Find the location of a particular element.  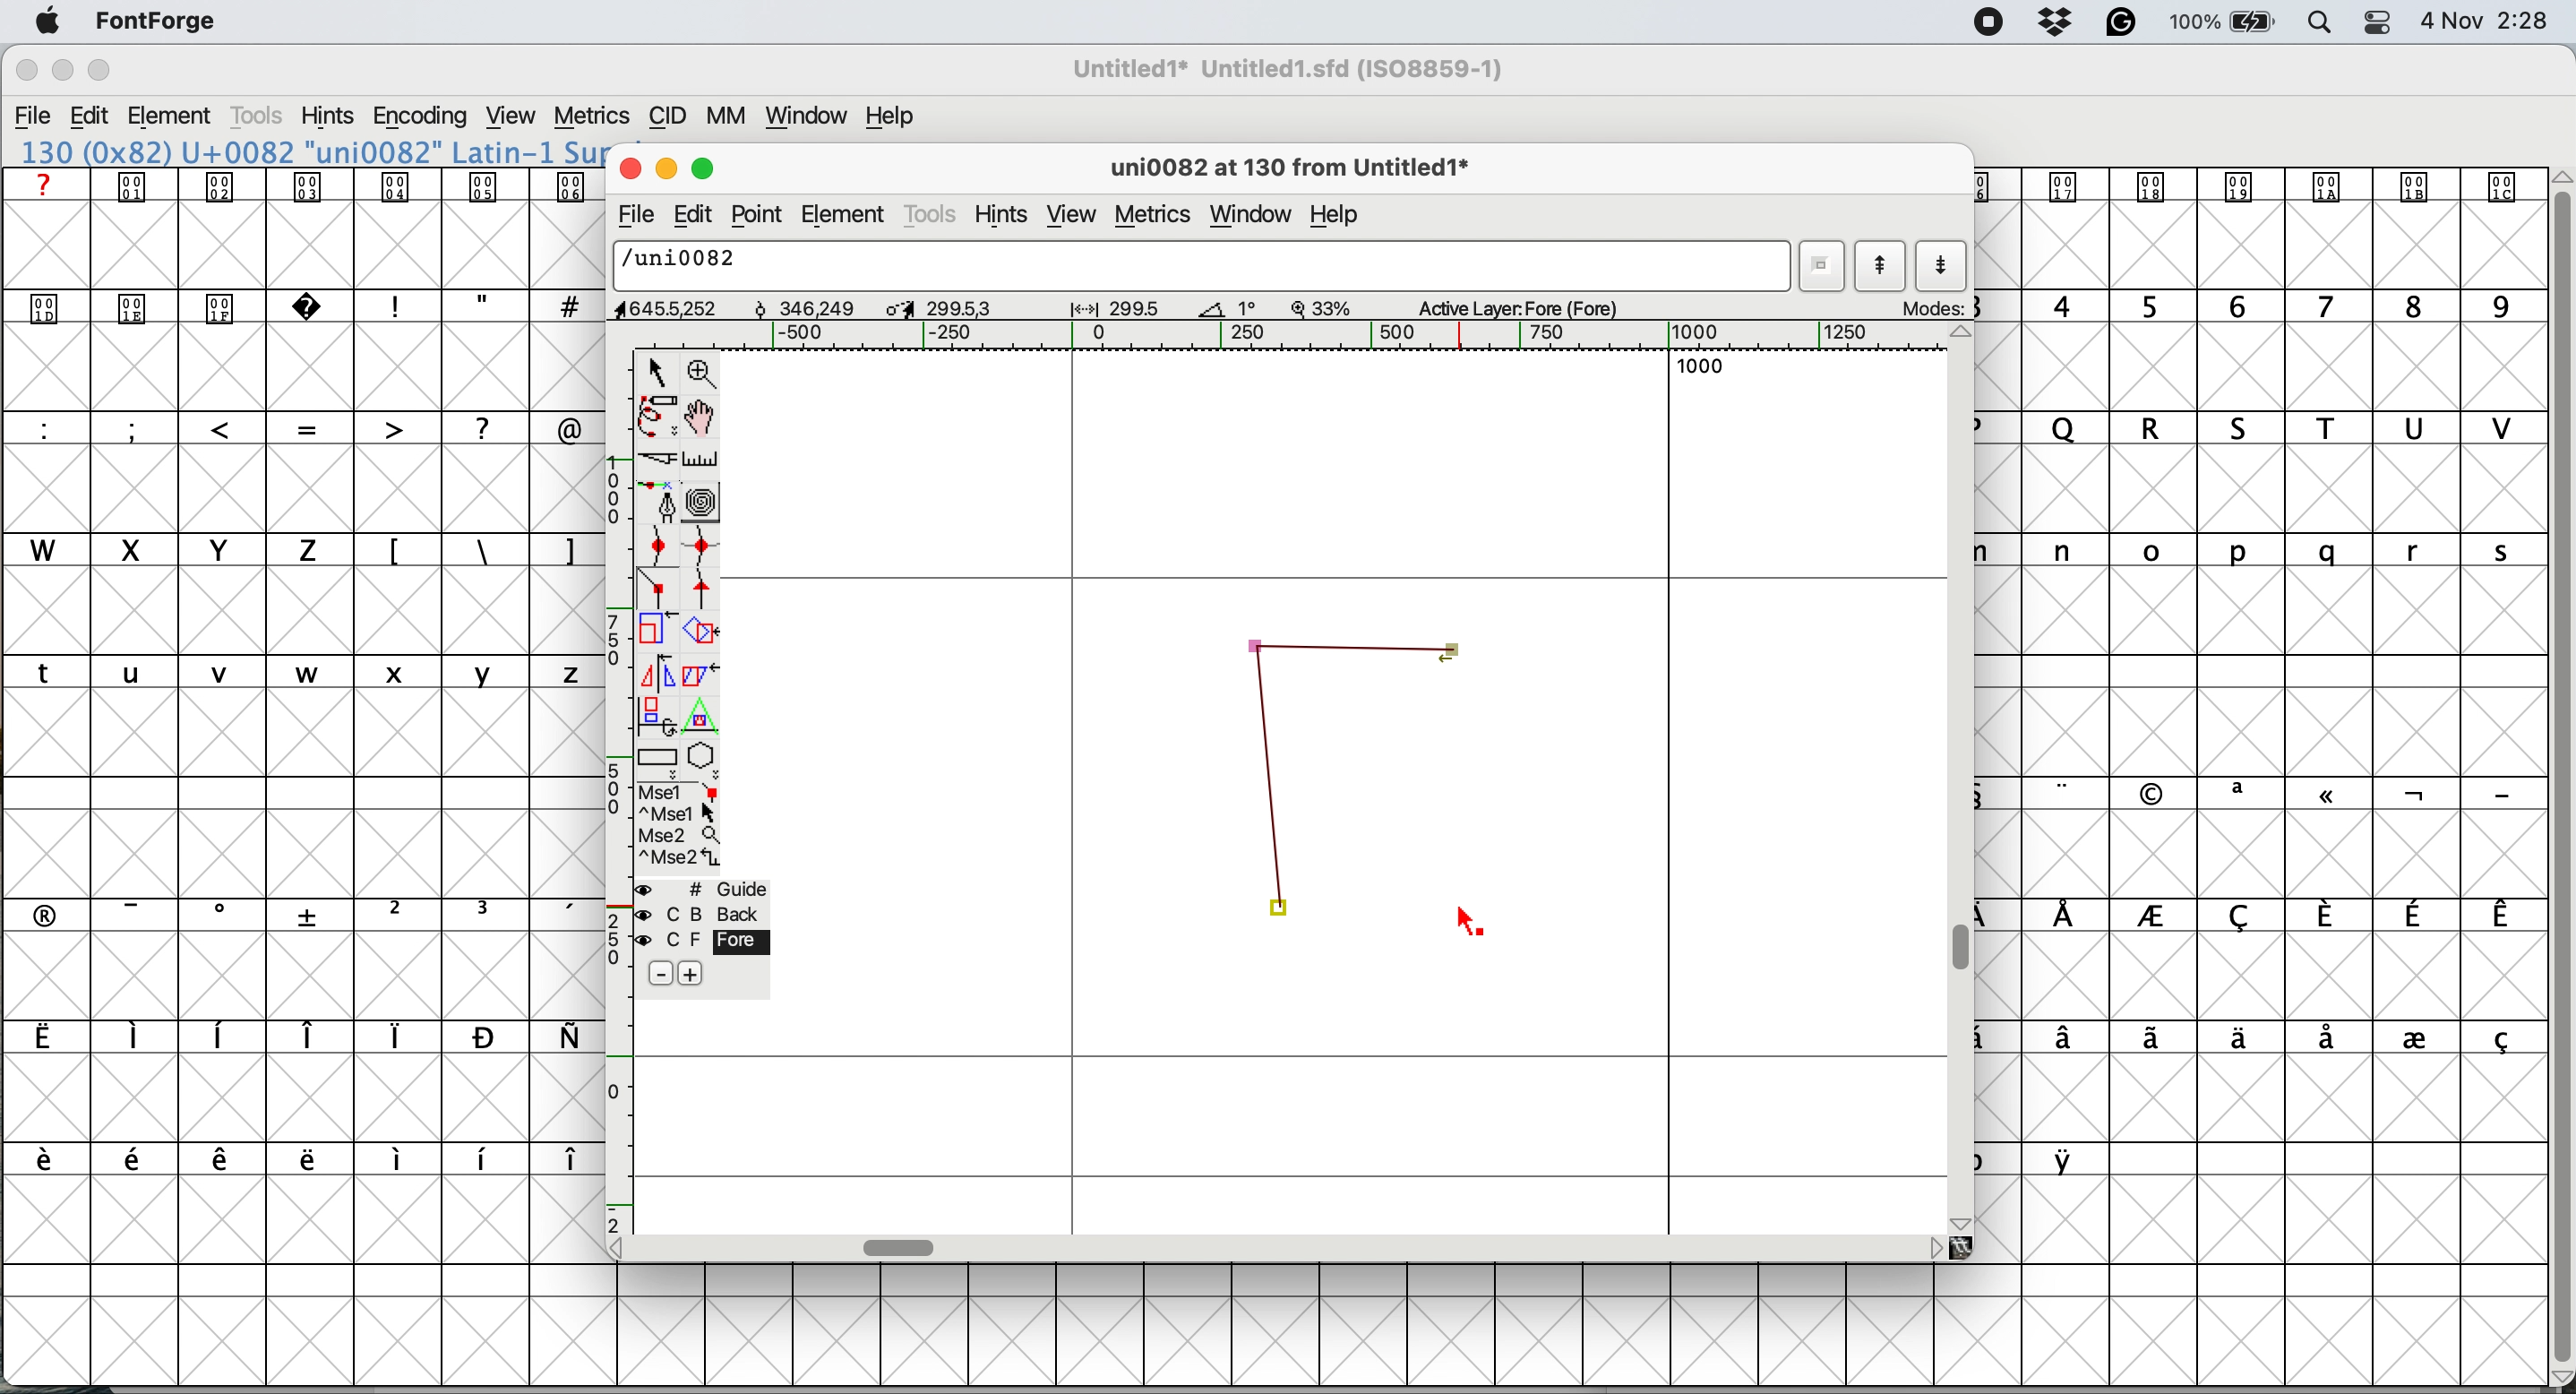

fontforge is located at coordinates (158, 20).